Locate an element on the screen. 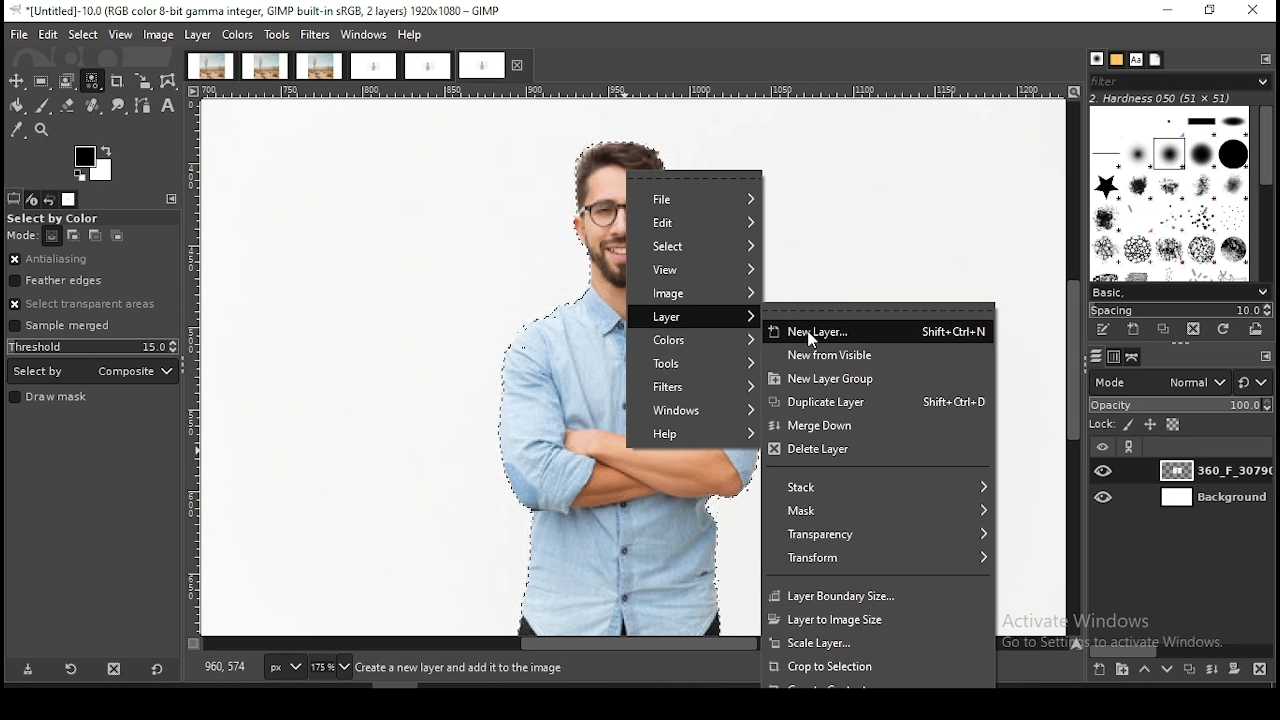 The image size is (1280, 720). channels is located at coordinates (1116, 357).